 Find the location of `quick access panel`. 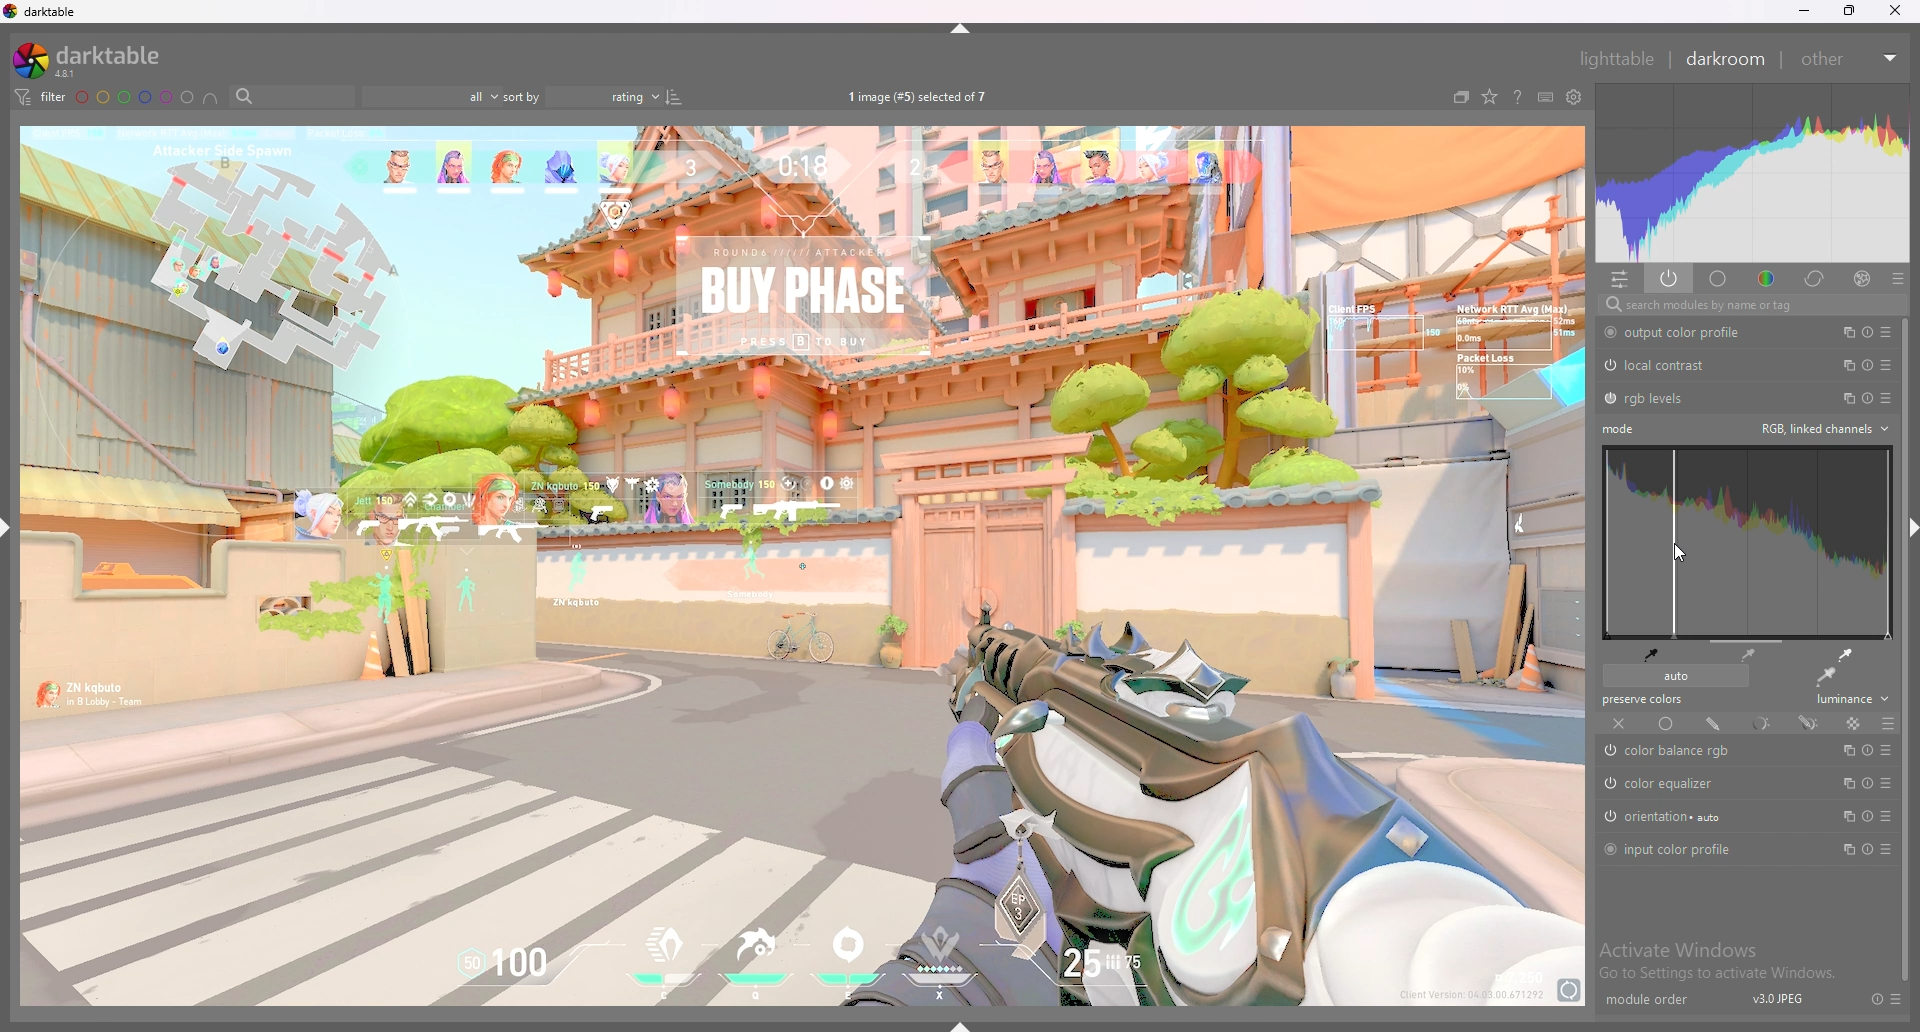

quick access panel is located at coordinates (1621, 279).